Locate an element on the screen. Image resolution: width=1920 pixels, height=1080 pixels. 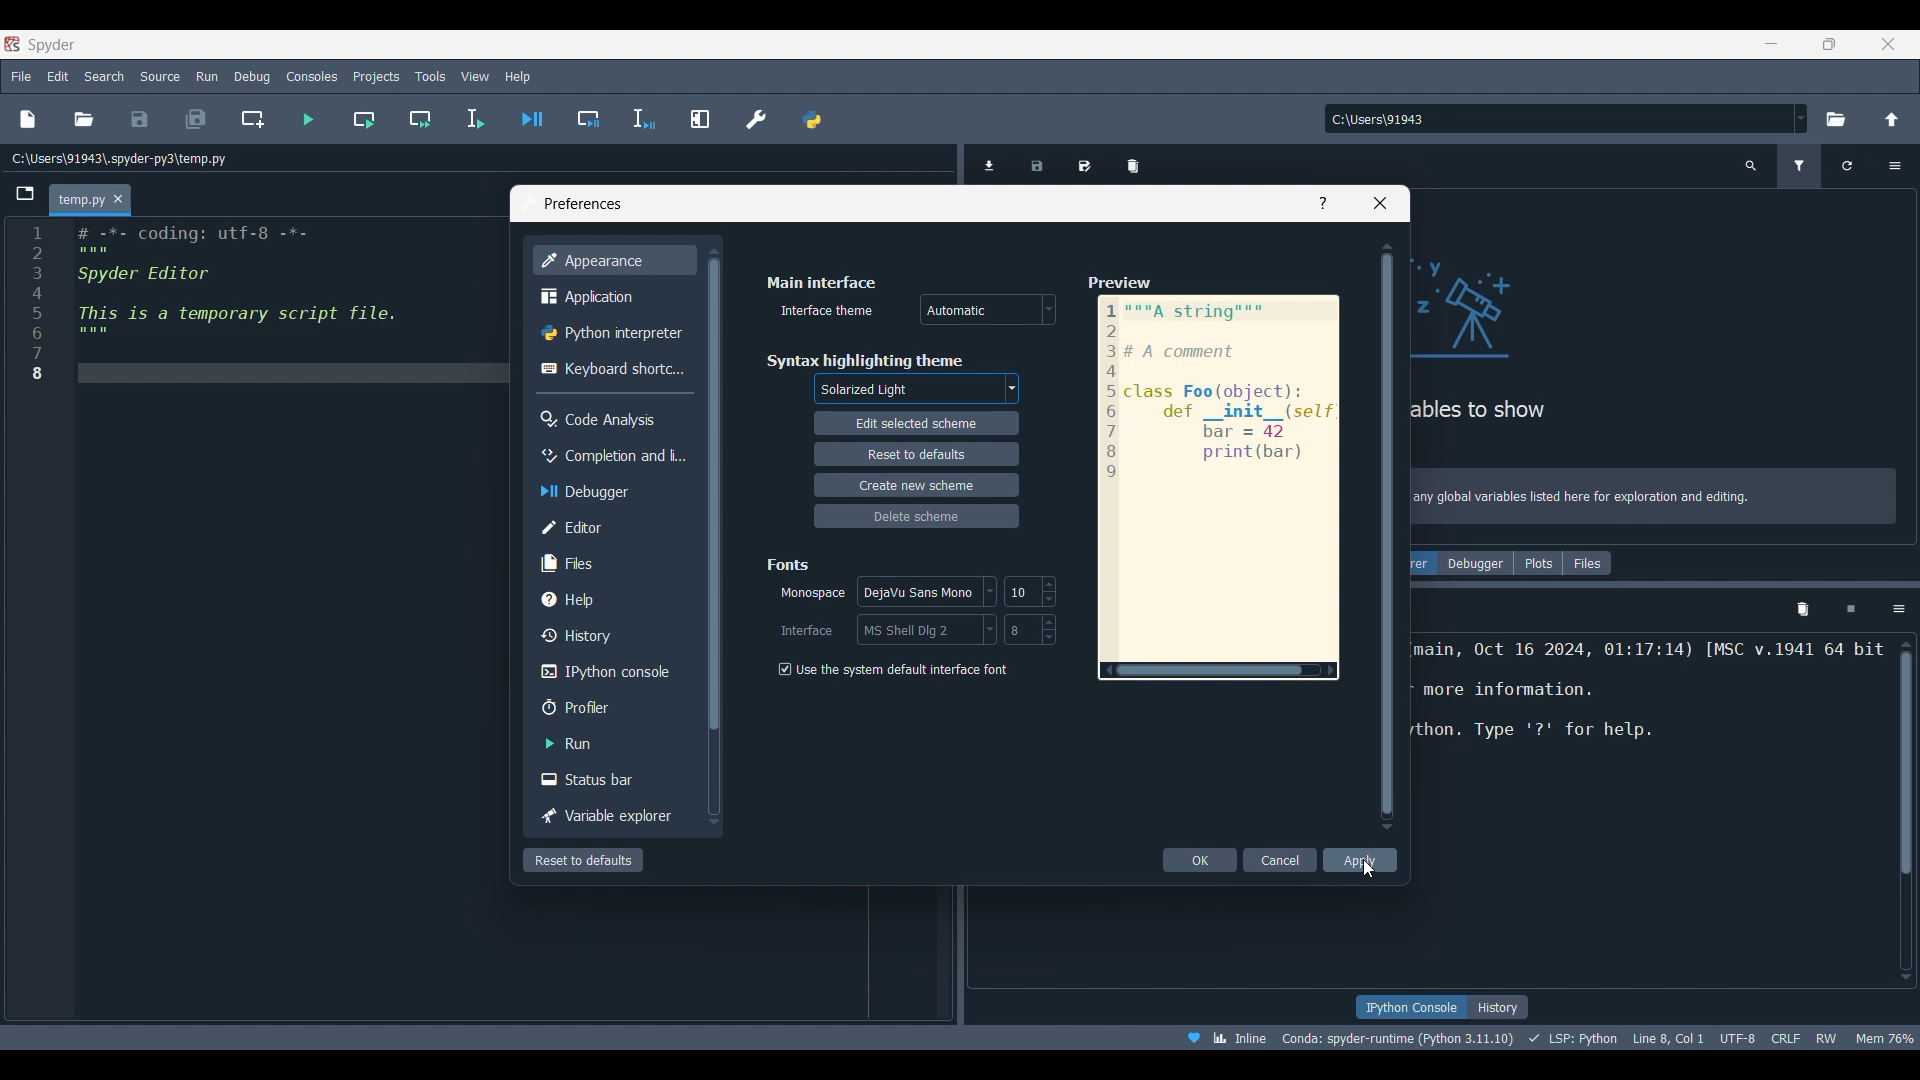
Close is located at coordinates (1380, 203).